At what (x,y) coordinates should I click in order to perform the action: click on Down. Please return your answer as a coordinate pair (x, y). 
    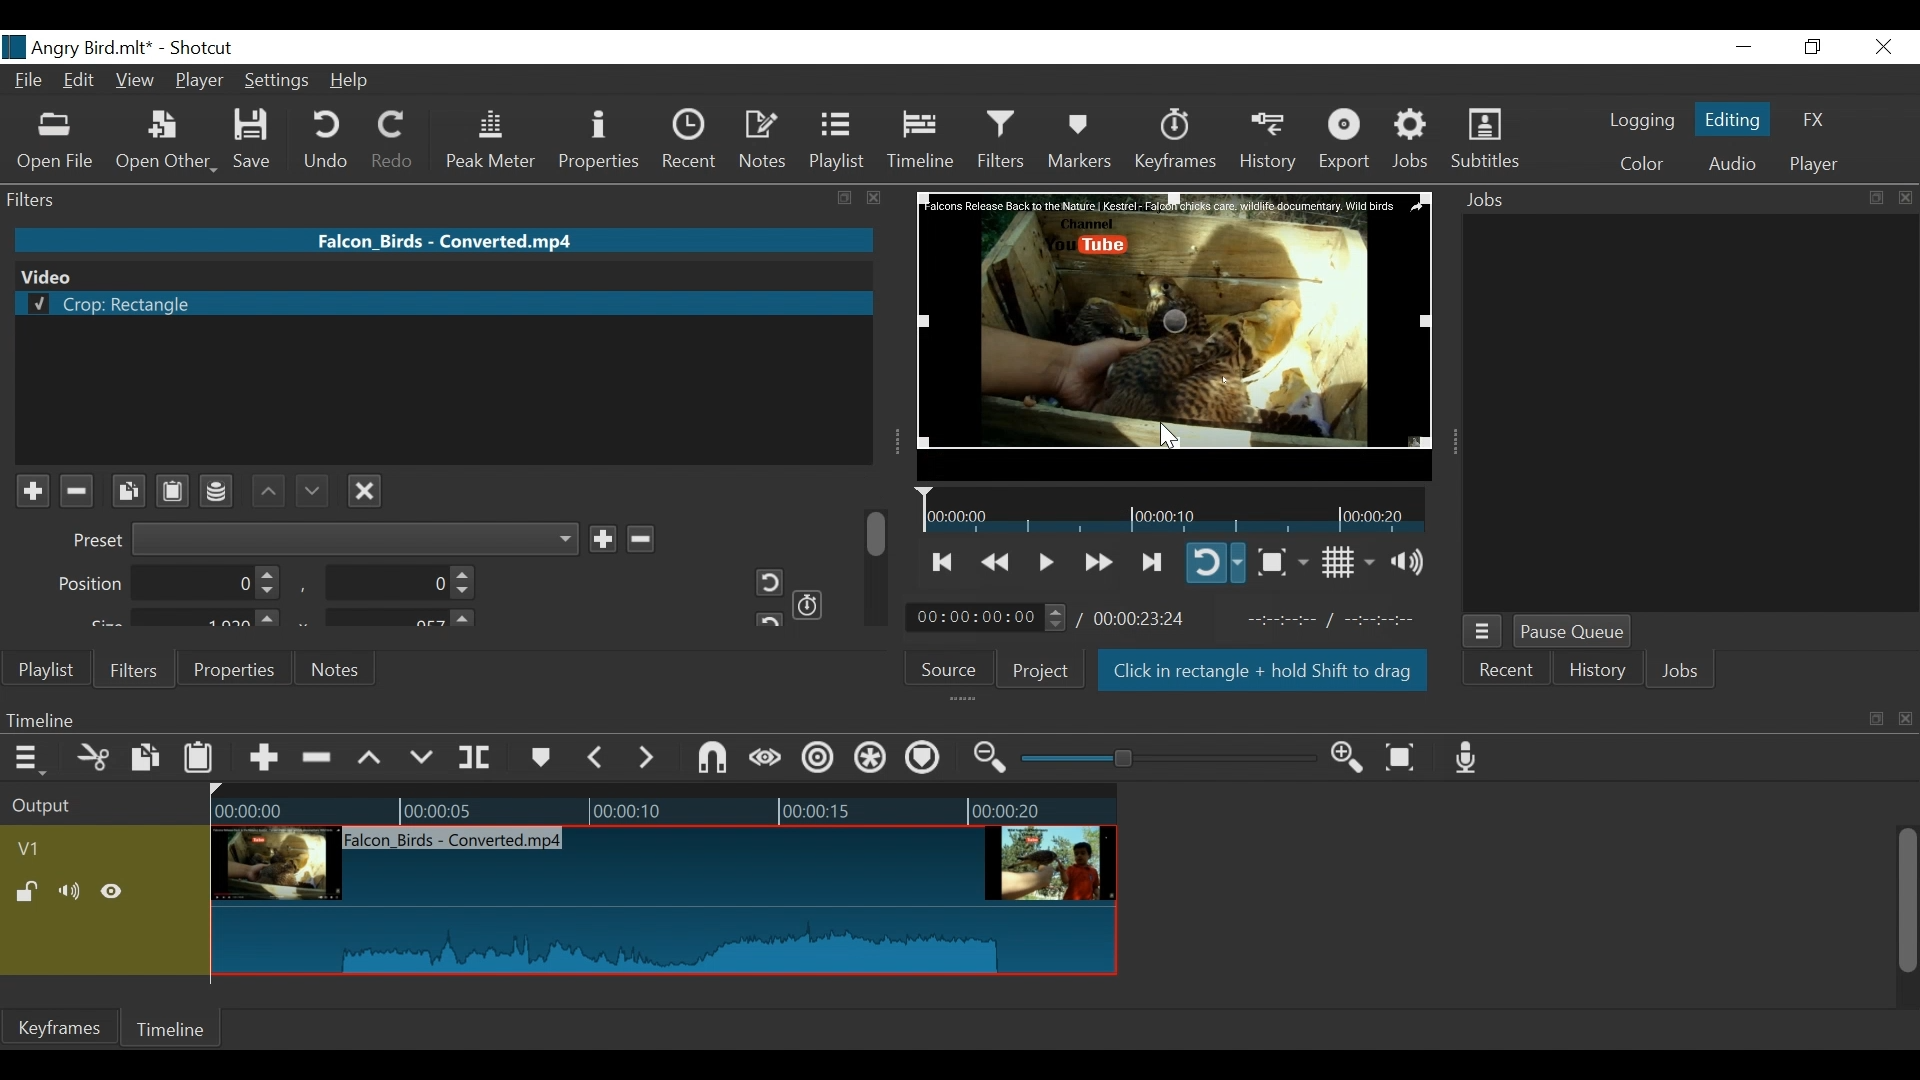
    Looking at the image, I should click on (309, 486).